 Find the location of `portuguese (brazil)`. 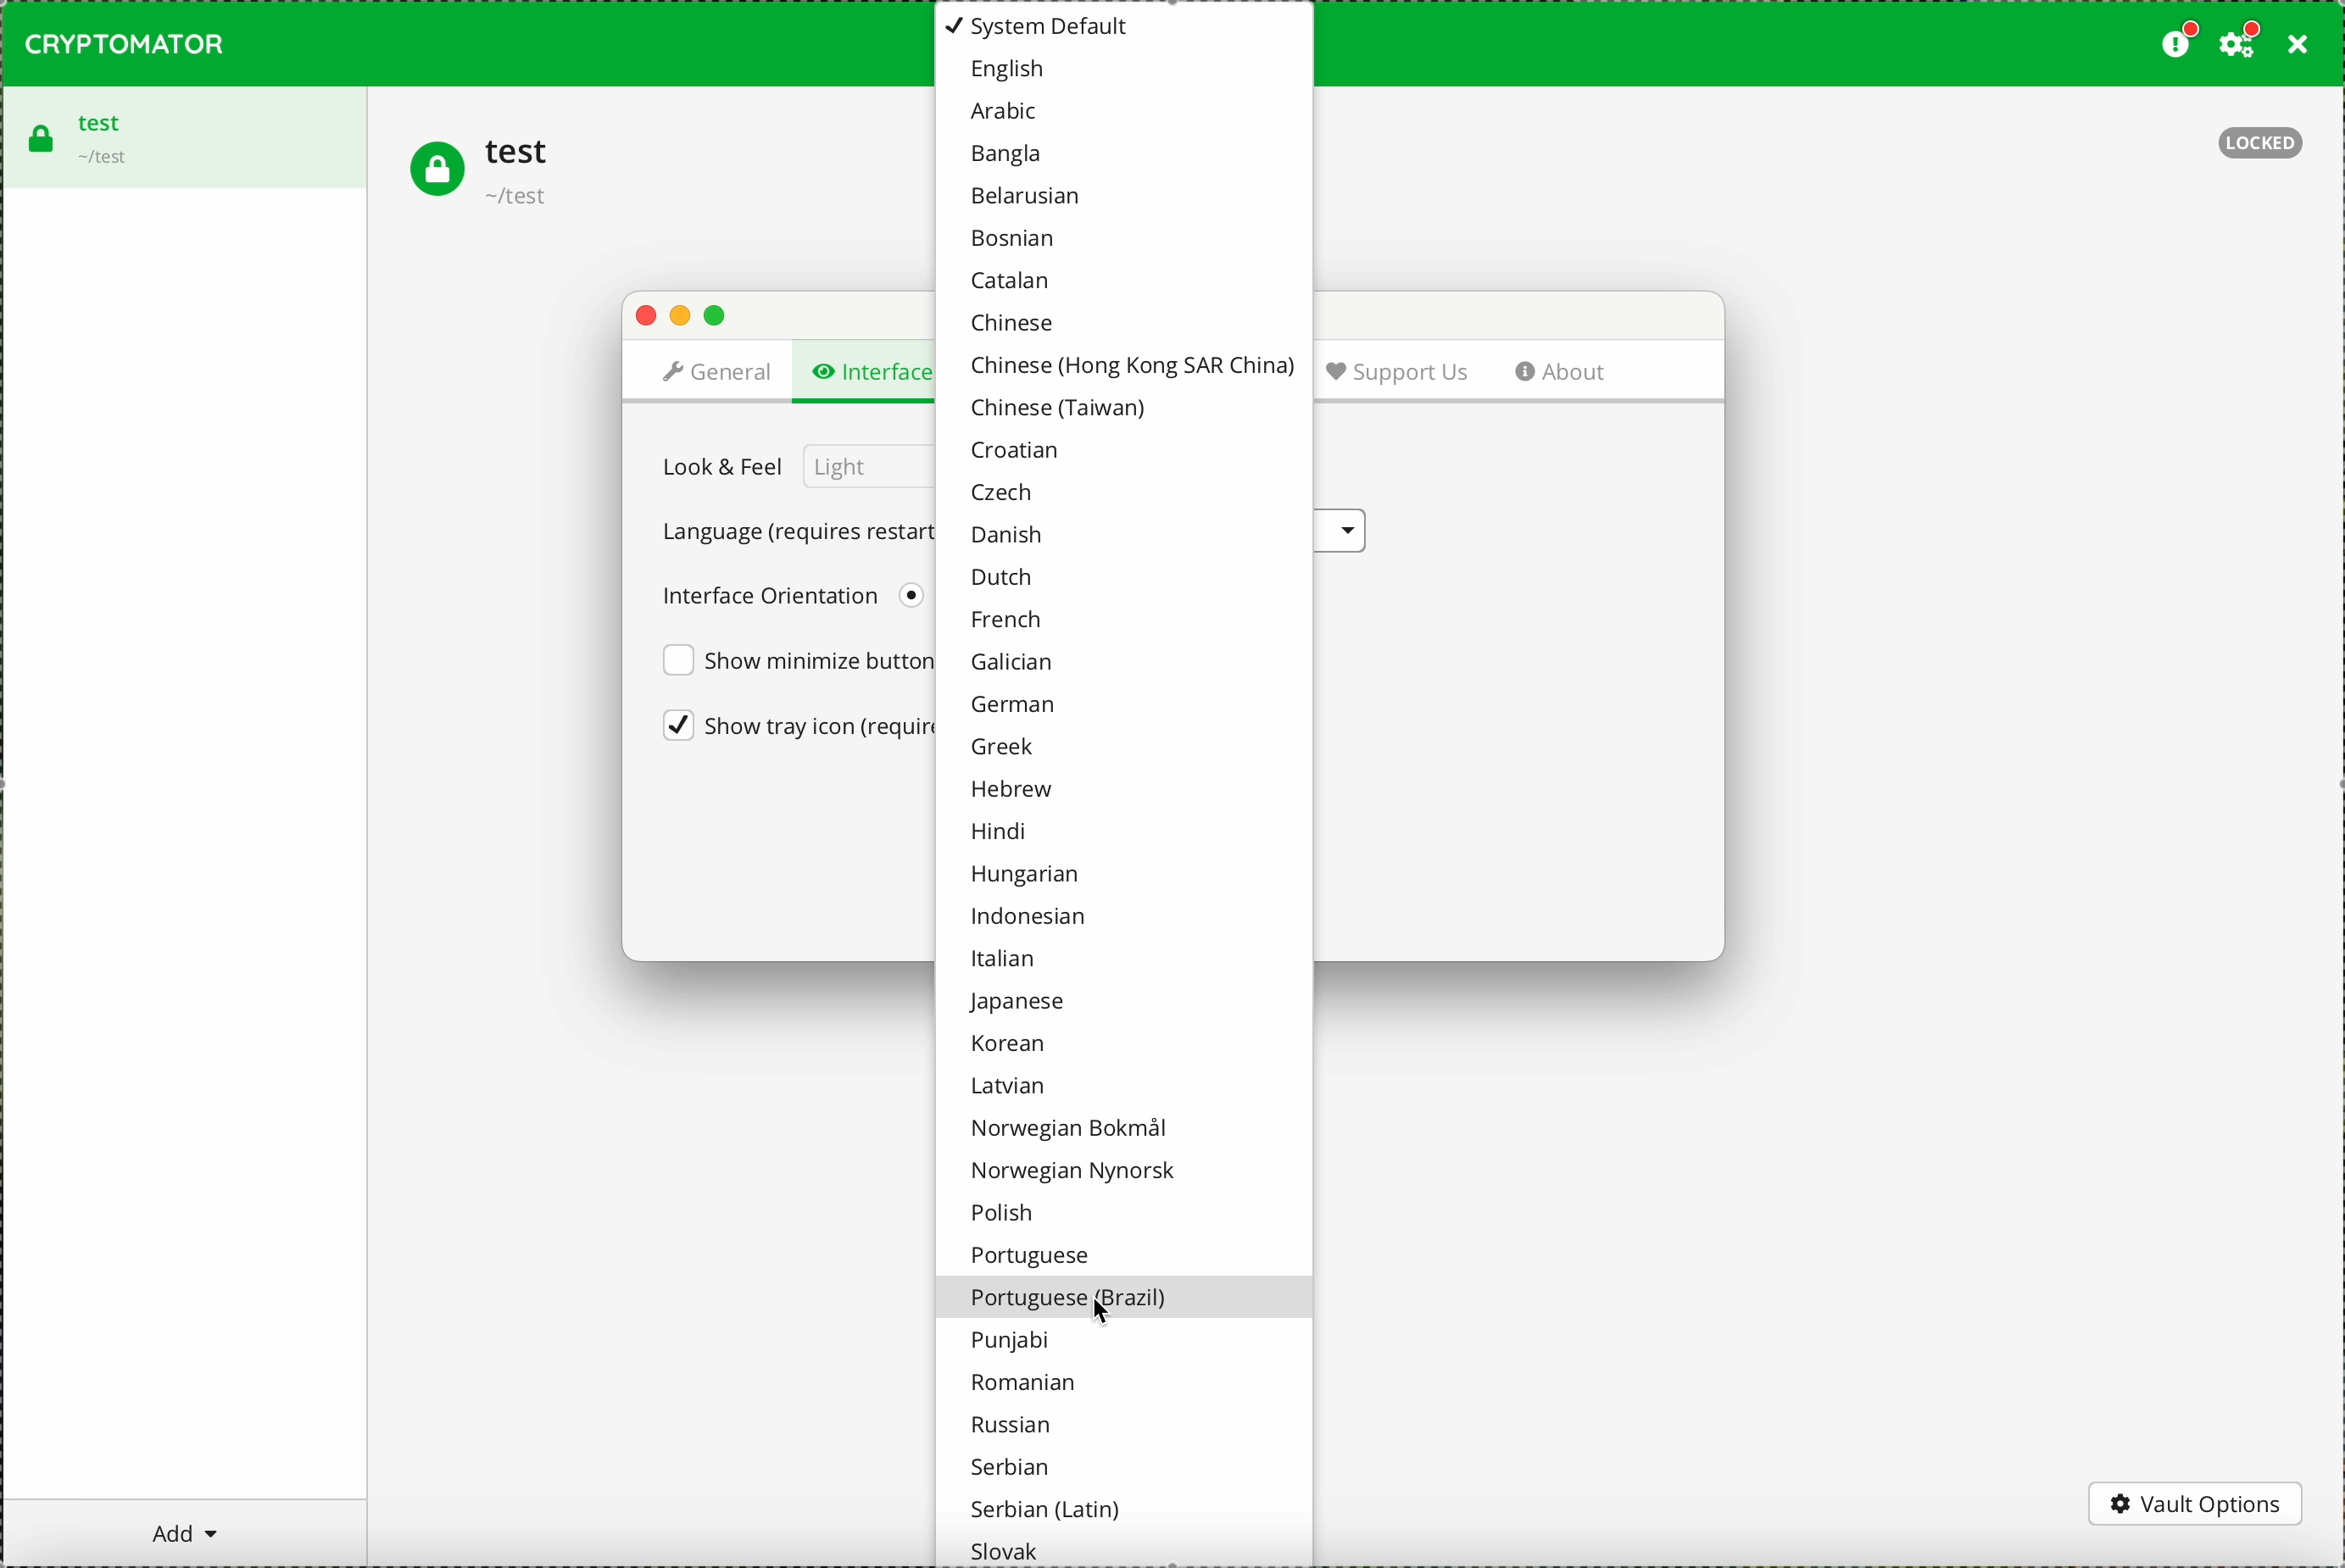

portuguese (brazil) is located at coordinates (1127, 1297).